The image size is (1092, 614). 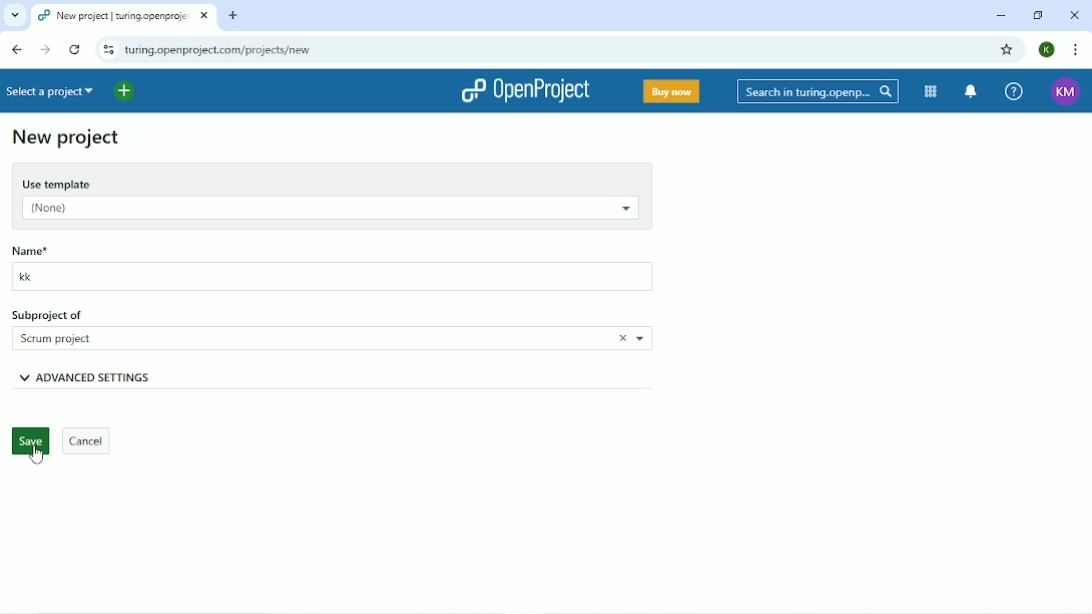 I want to click on kk, so click(x=34, y=277).